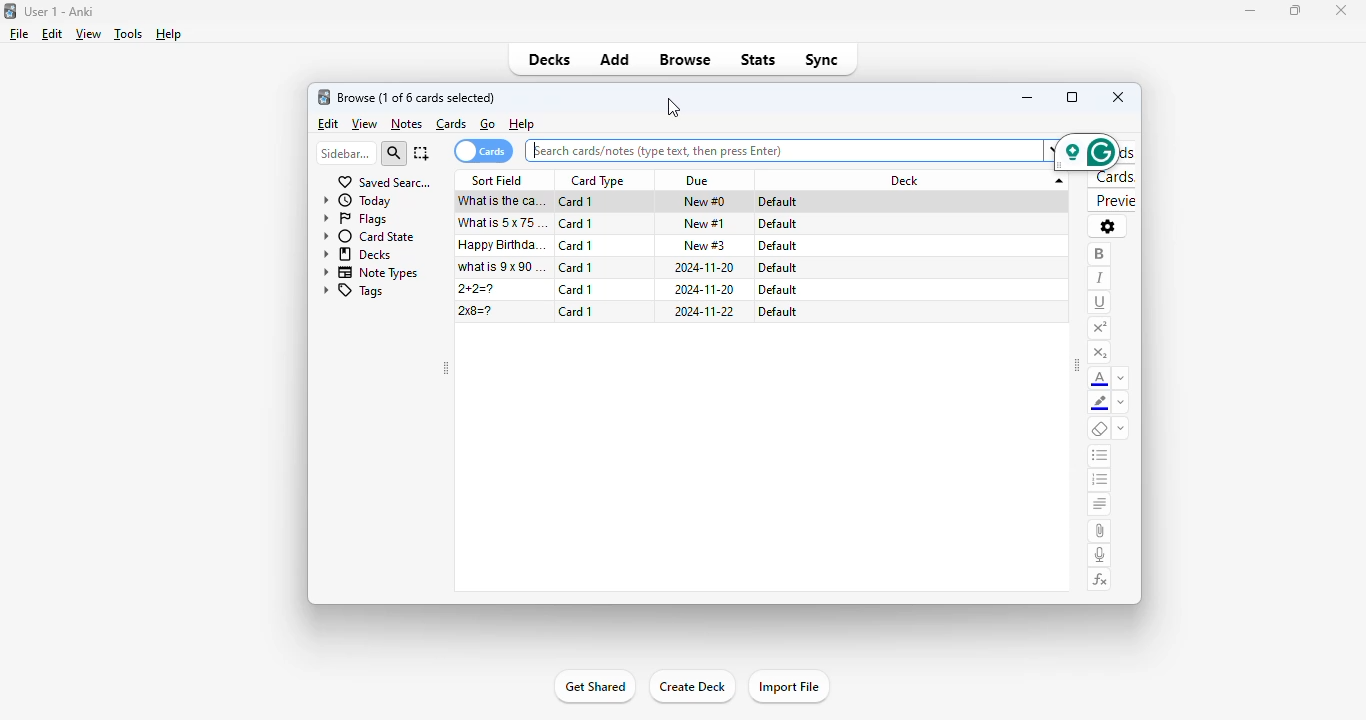  Describe the element at coordinates (1294, 9) in the screenshot. I see `maximize` at that location.